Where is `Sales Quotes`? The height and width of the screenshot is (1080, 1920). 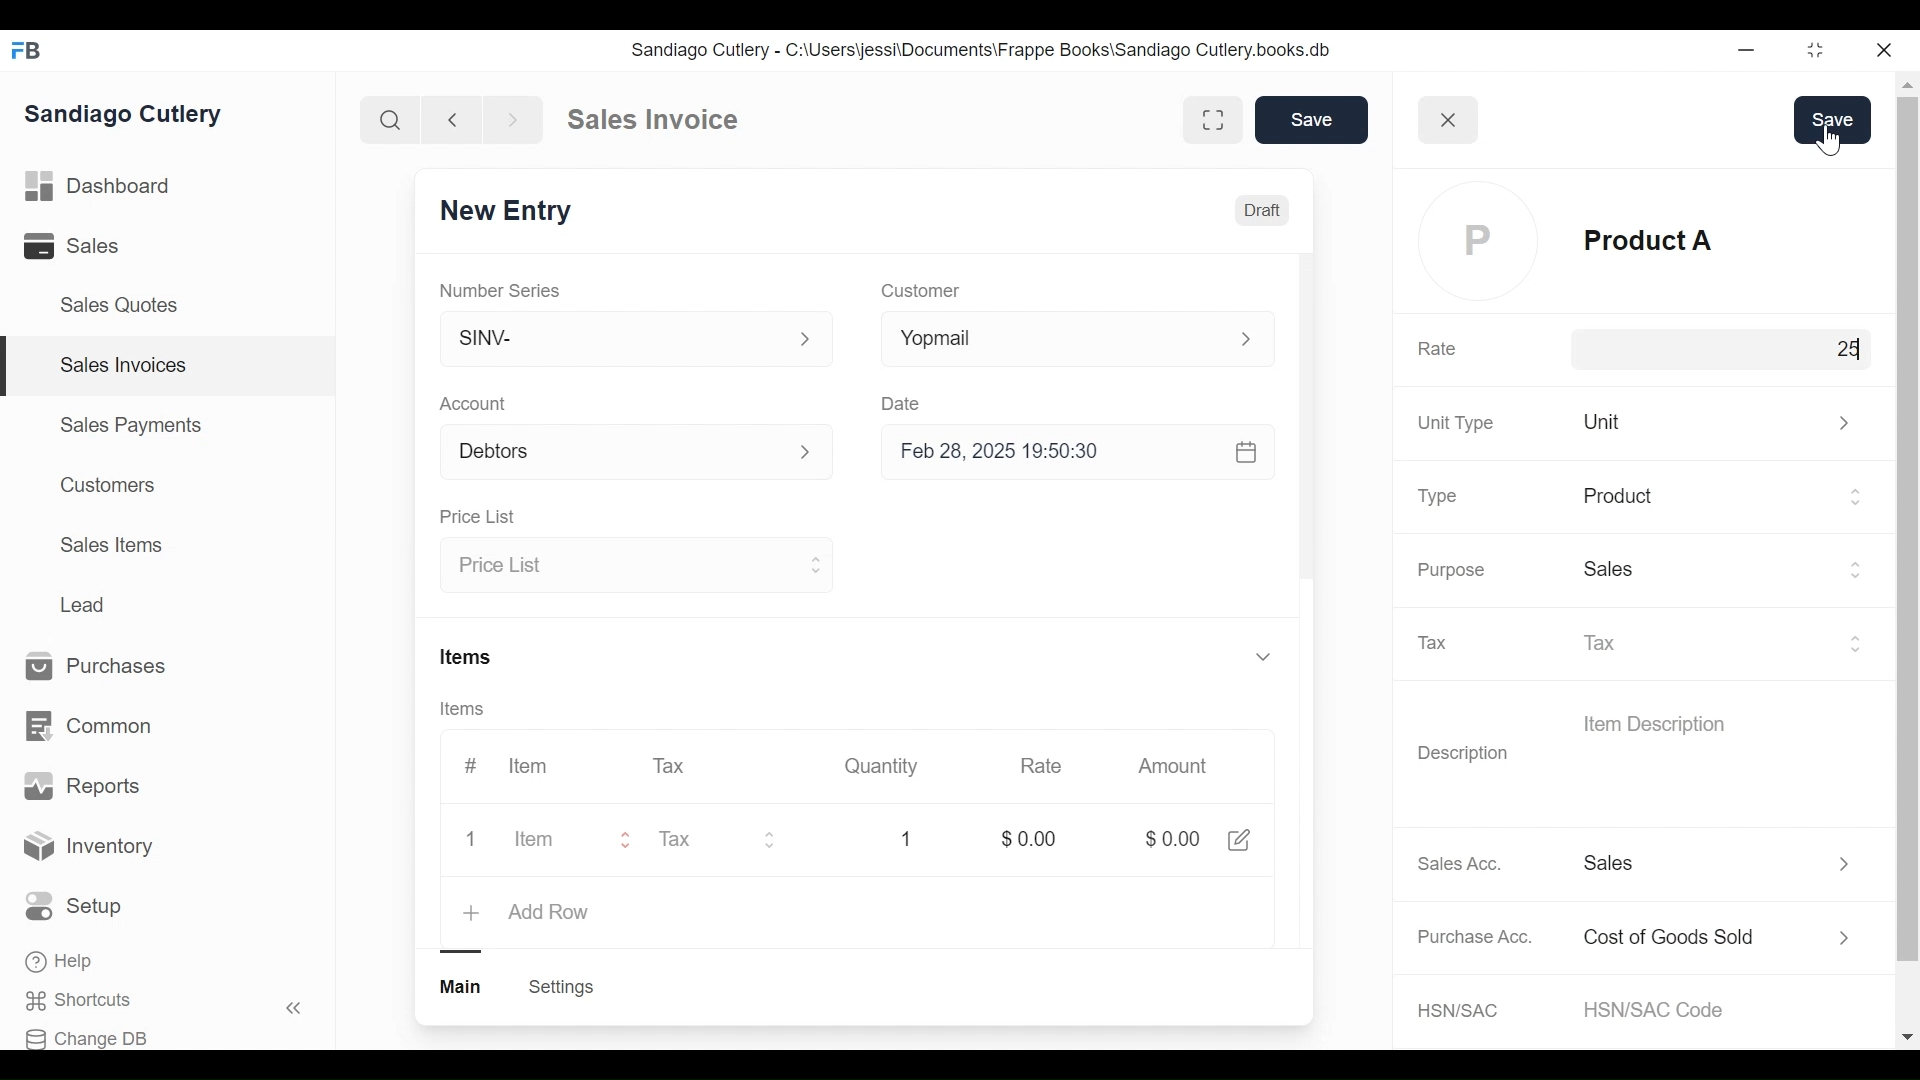 Sales Quotes is located at coordinates (126, 306).